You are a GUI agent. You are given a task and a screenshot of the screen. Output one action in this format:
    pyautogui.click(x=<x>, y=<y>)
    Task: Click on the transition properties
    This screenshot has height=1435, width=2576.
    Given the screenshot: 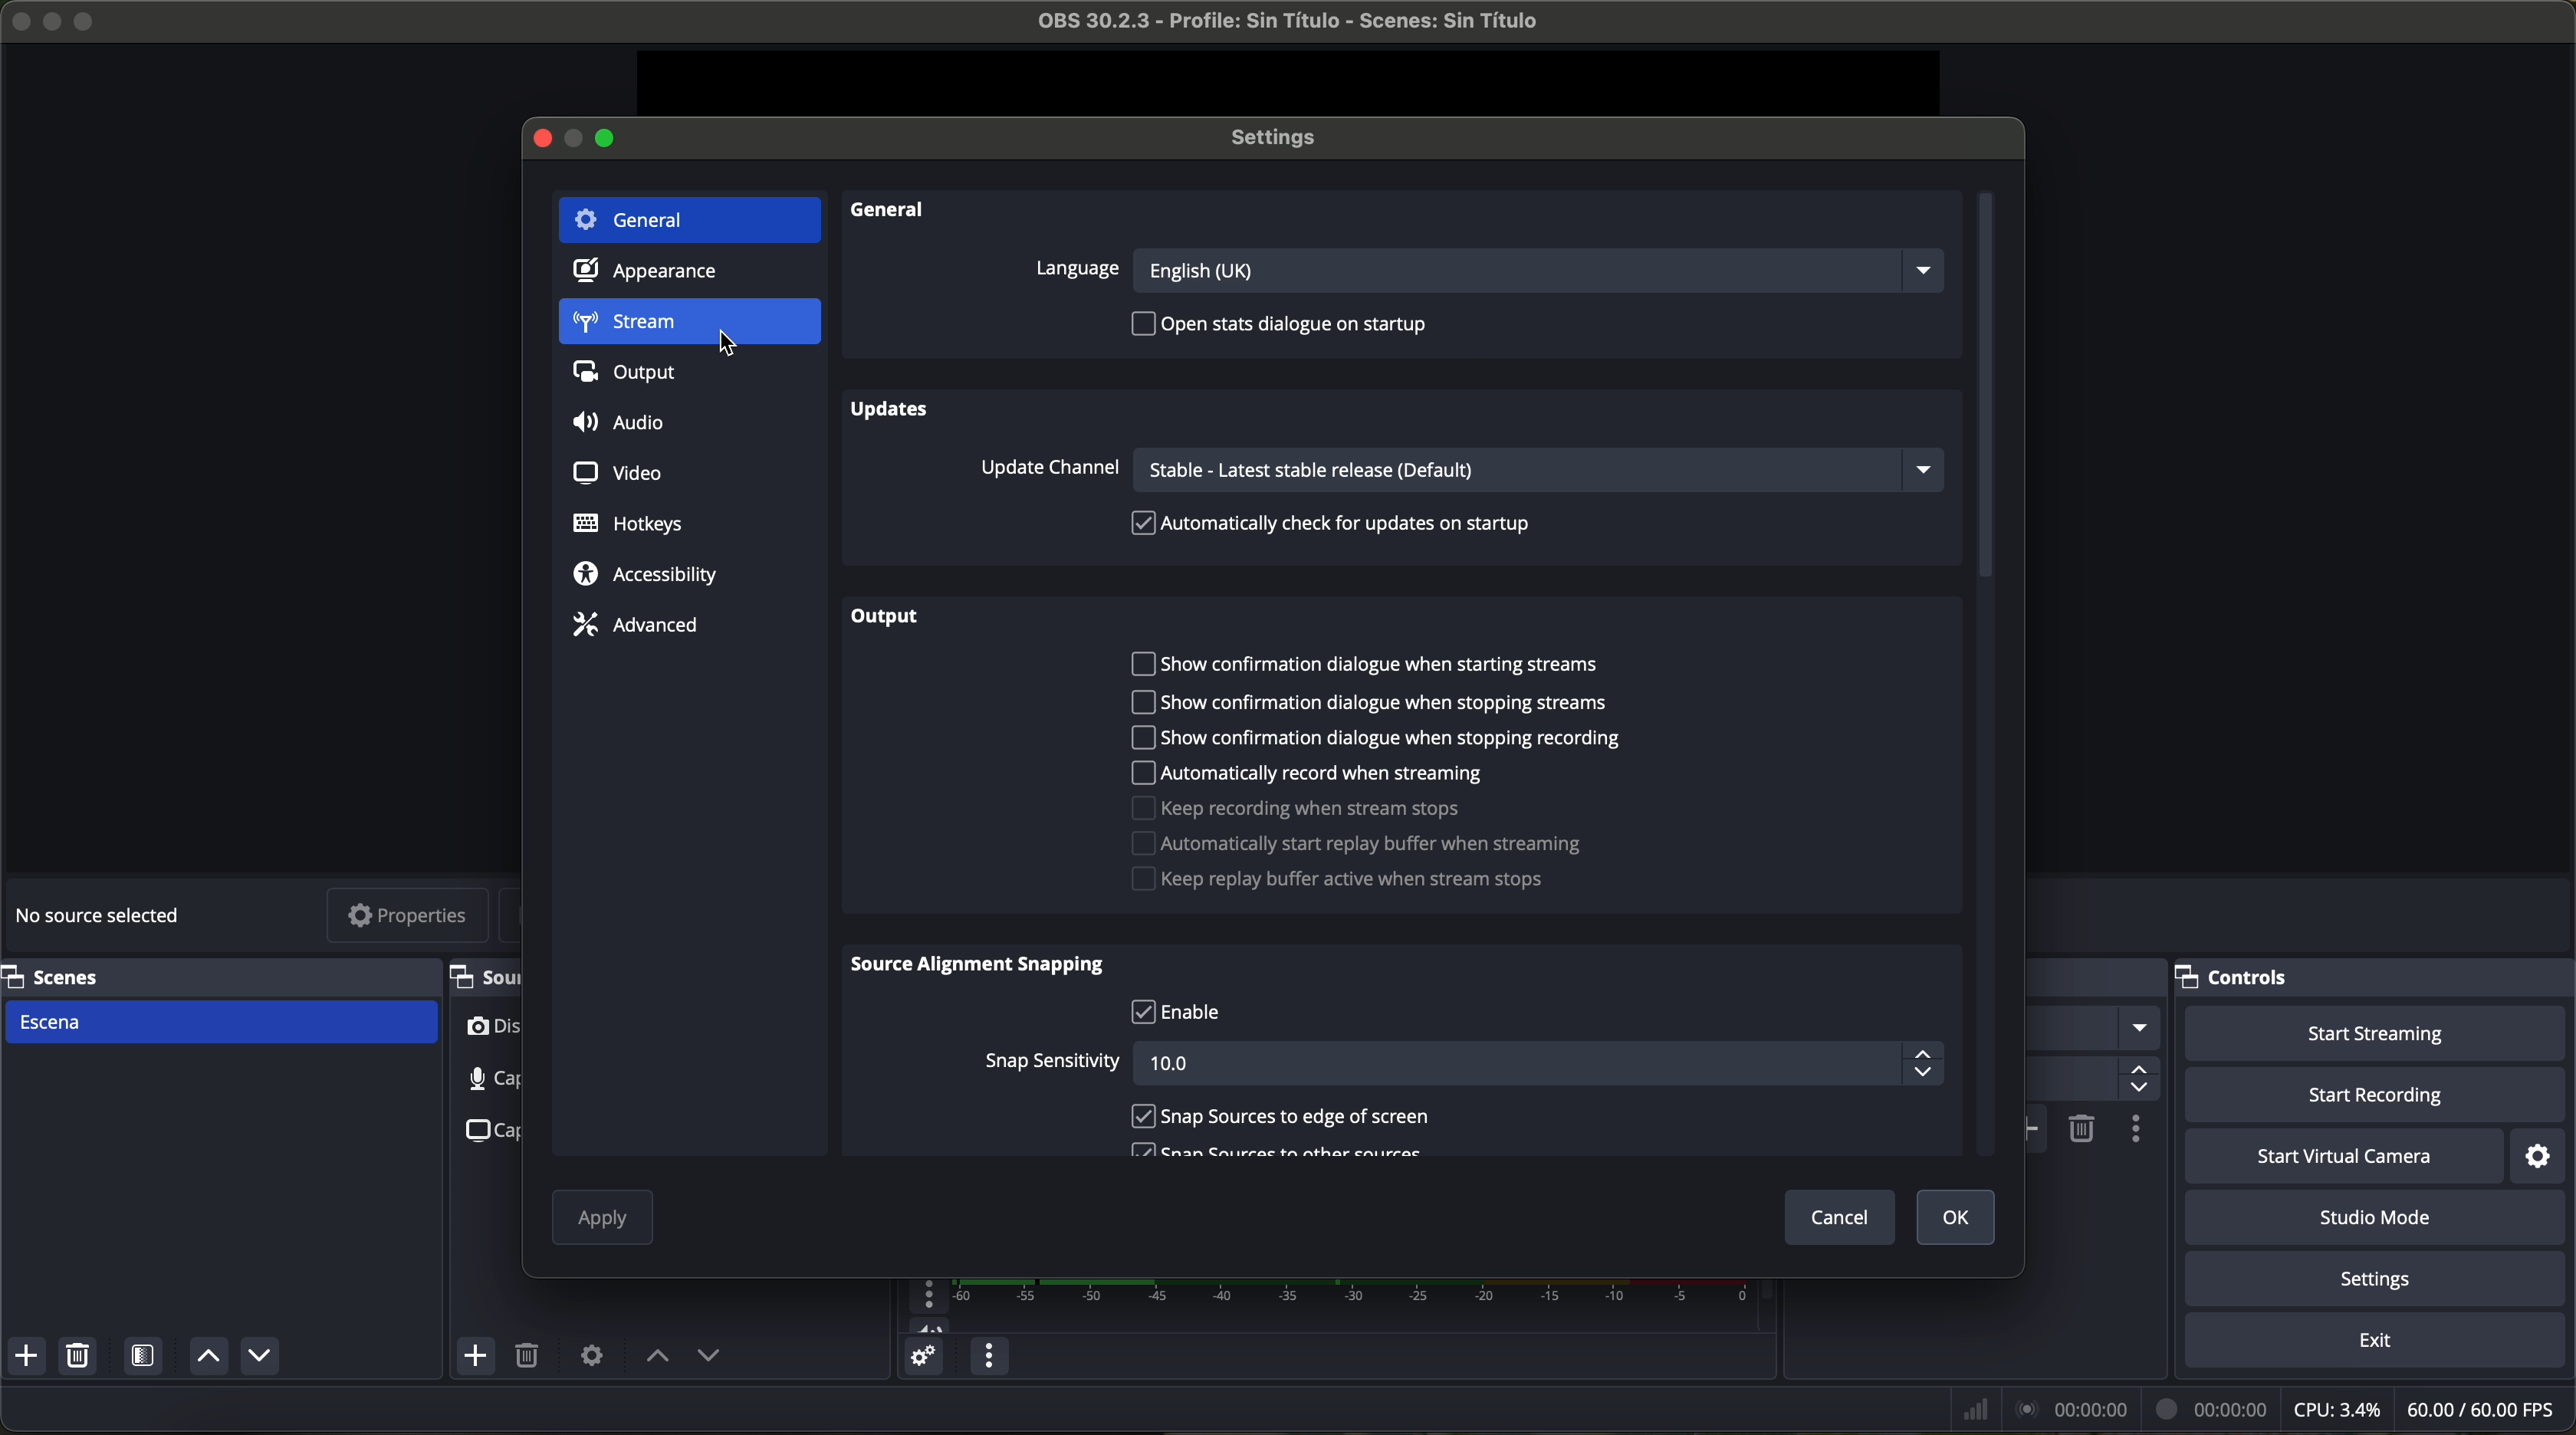 What is the action you would take?
    pyautogui.click(x=2134, y=1132)
    